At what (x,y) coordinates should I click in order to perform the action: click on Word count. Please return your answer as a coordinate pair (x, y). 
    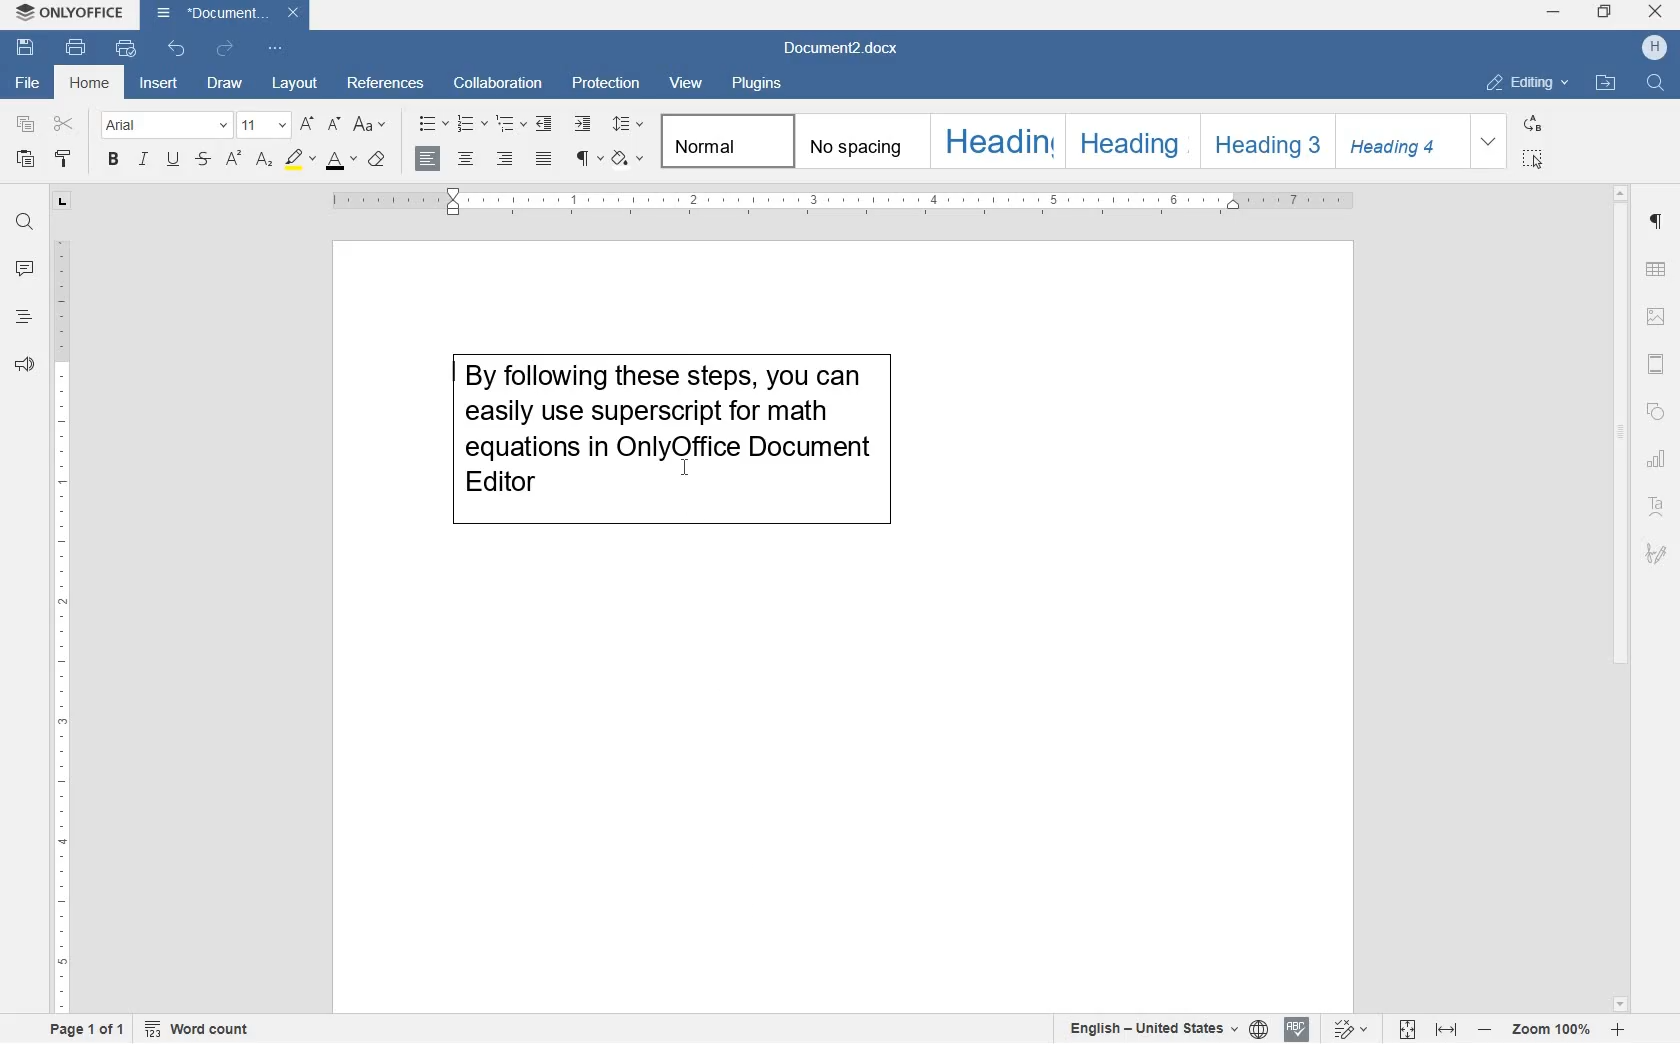
    Looking at the image, I should click on (196, 1029).